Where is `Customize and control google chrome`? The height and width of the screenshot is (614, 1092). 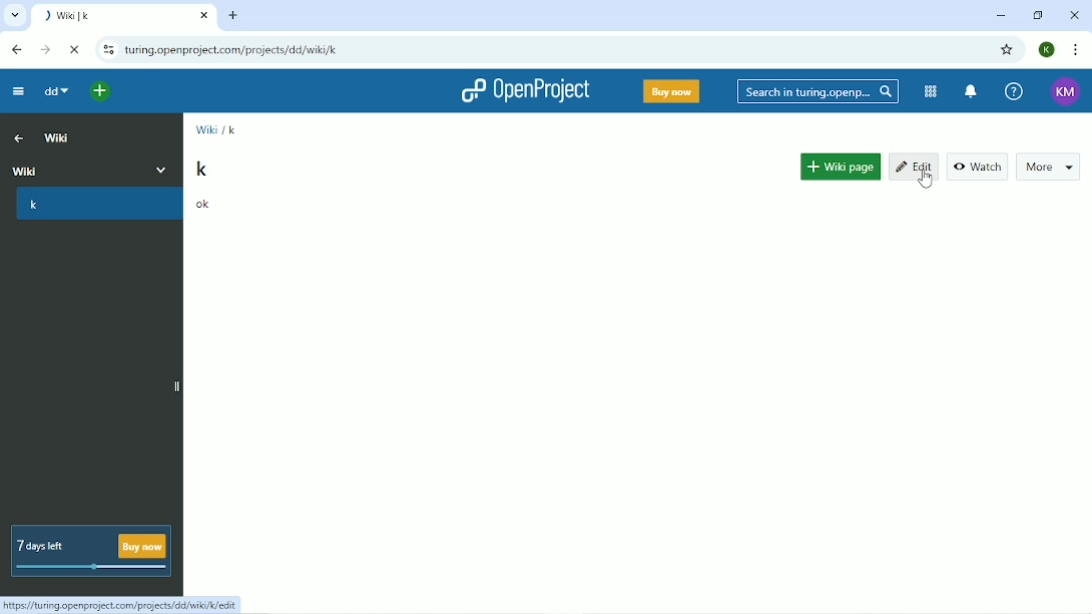
Customize and control google chrome is located at coordinates (1074, 50).